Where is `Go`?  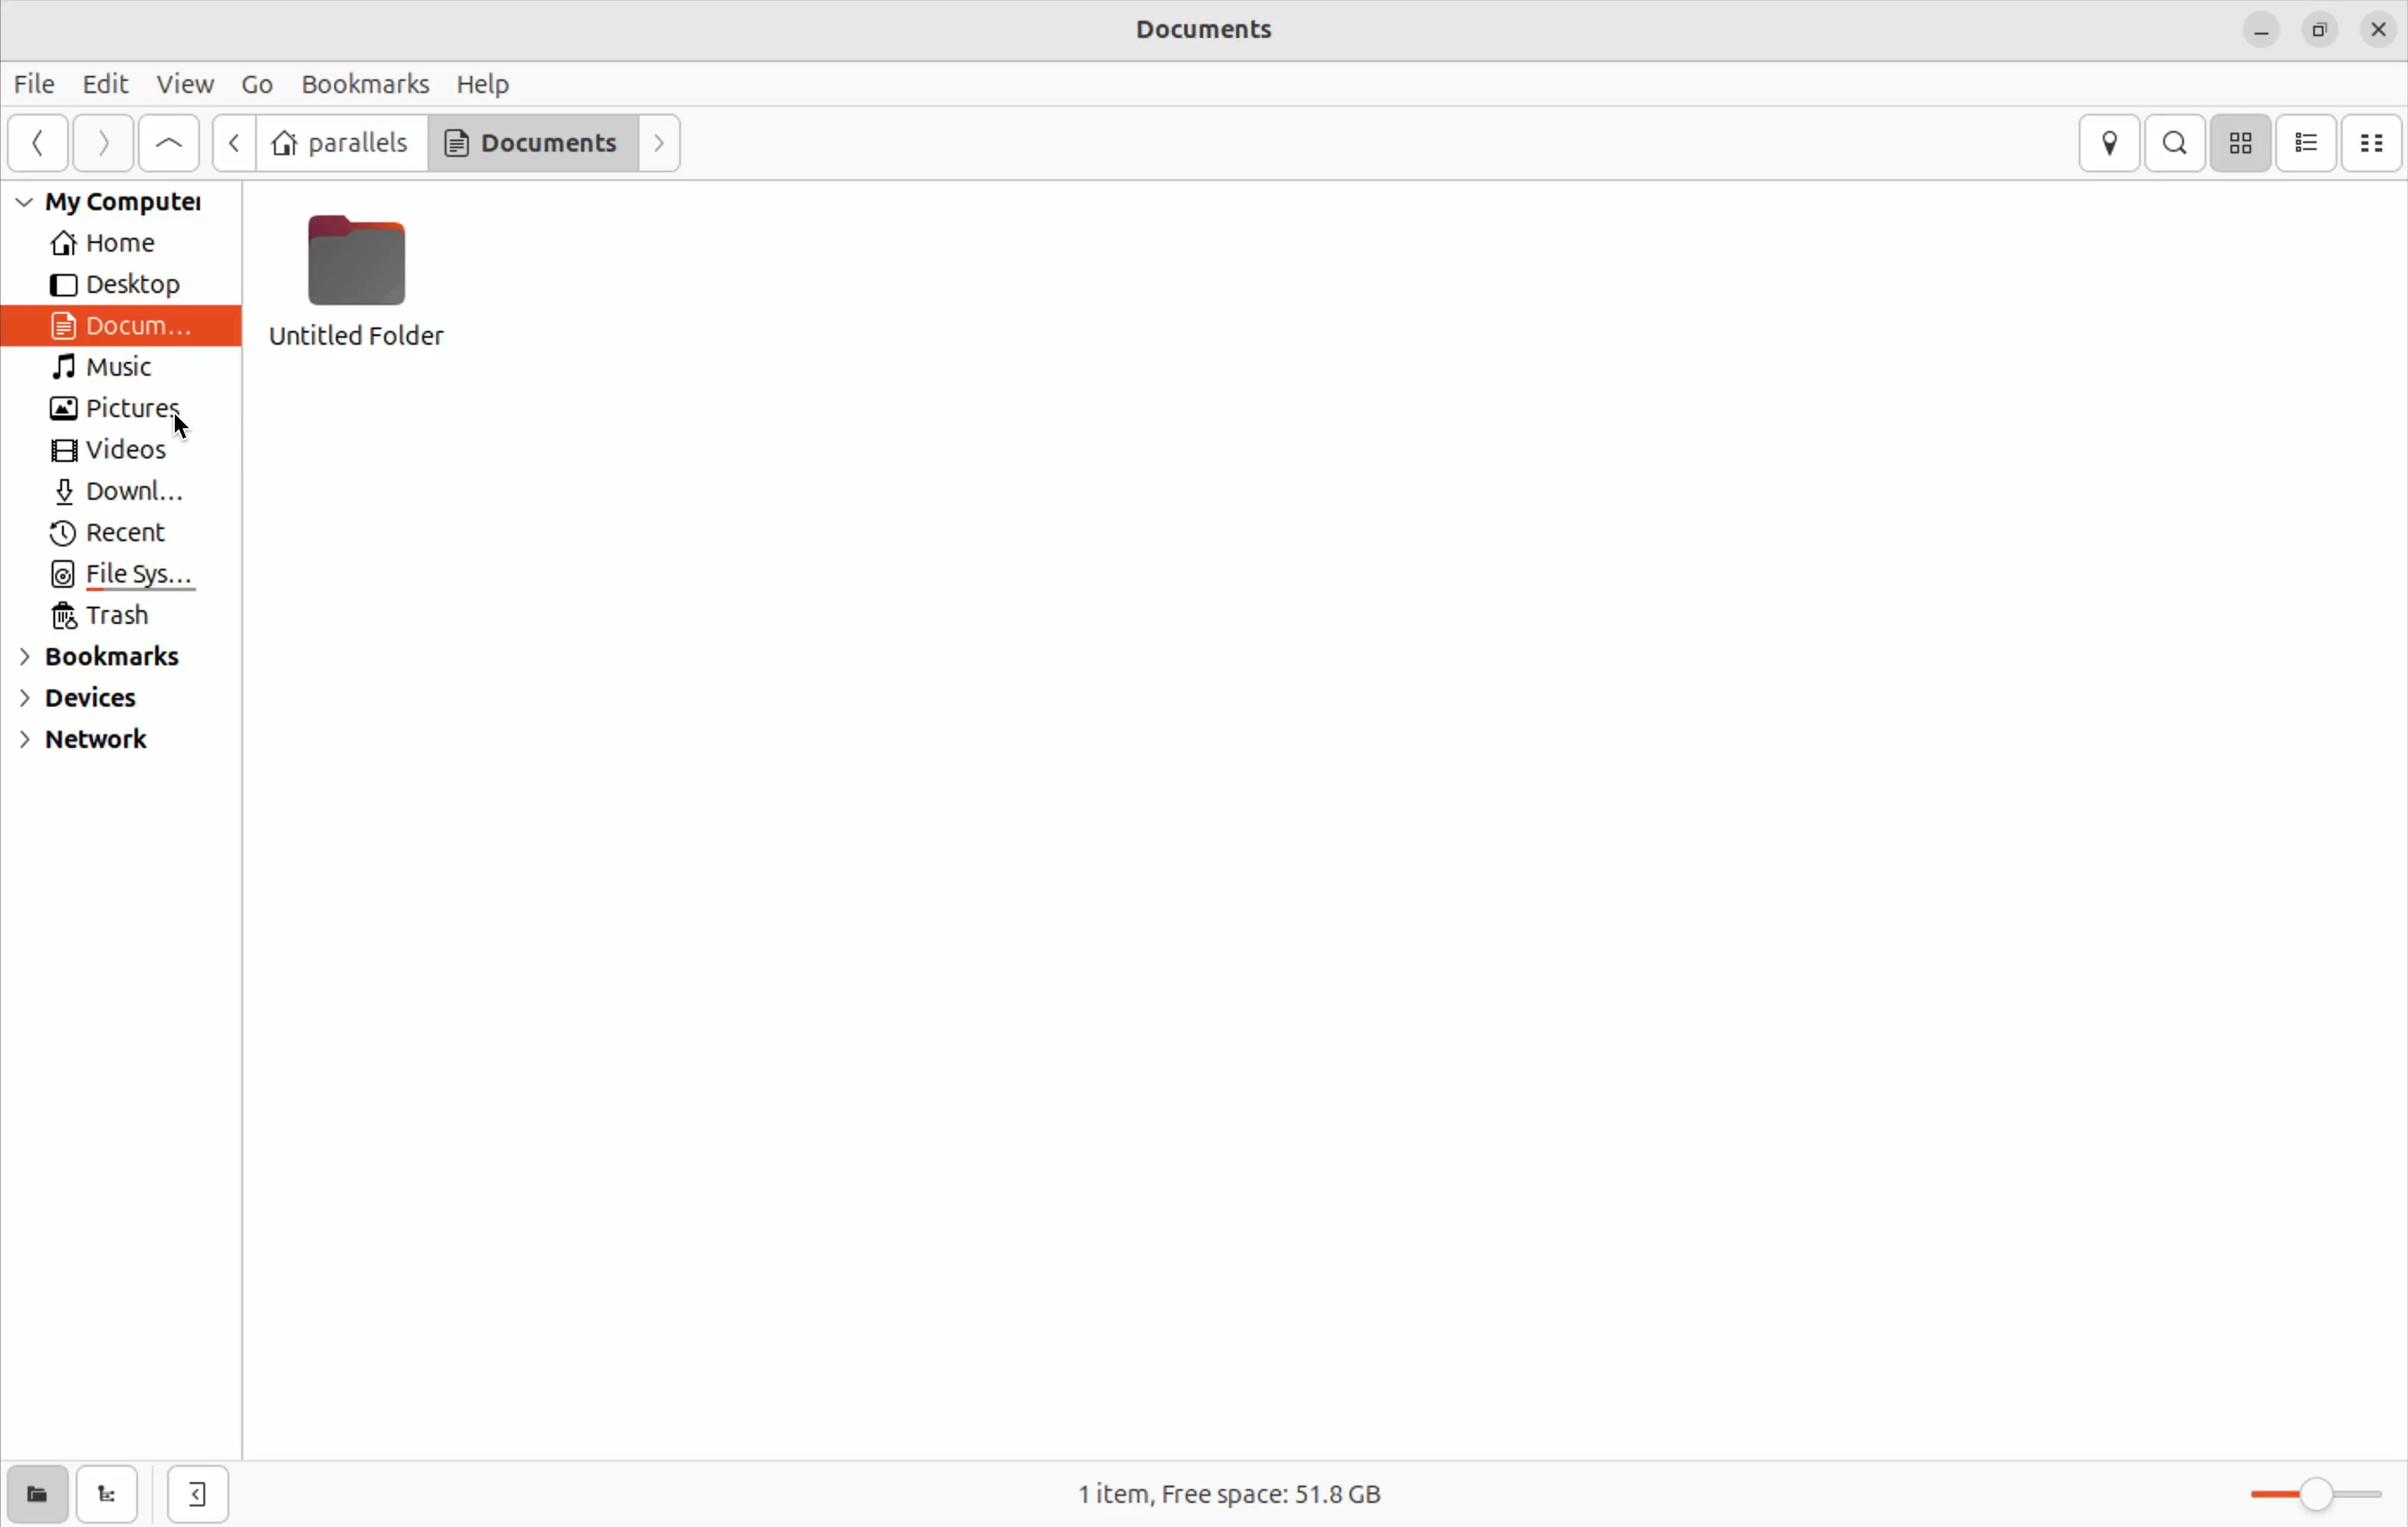
Go is located at coordinates (258, 85).